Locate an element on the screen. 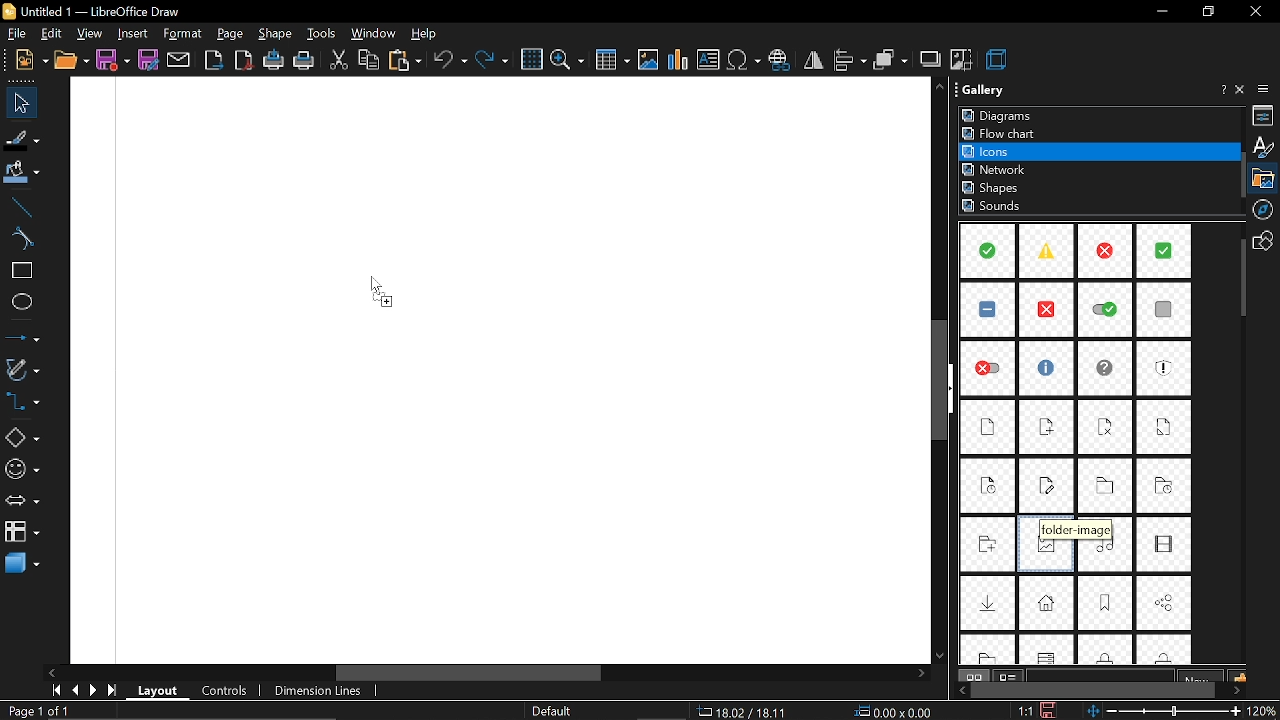 This screenshot has width=1280, height=720. new is located at coordinates (25, 59).